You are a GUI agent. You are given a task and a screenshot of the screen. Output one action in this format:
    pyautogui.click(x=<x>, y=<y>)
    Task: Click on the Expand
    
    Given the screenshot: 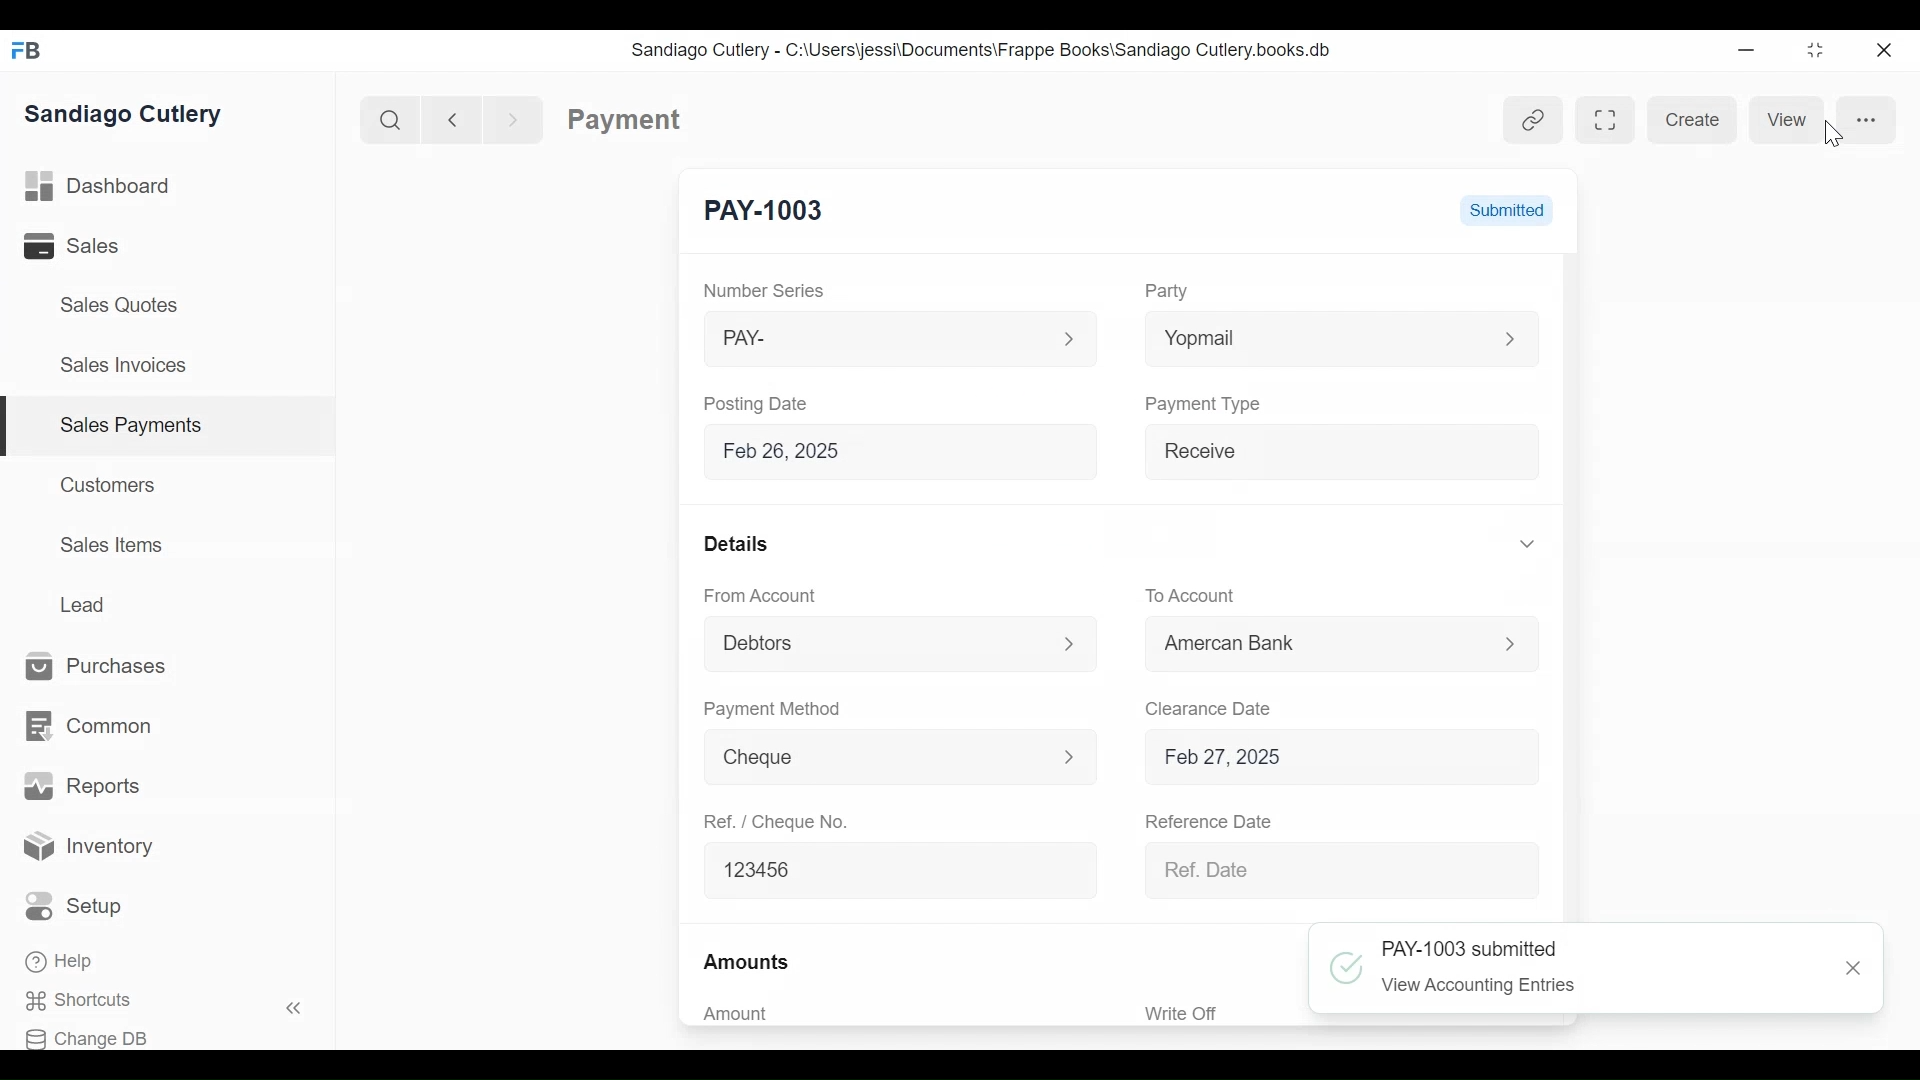 What is the action you would take?
    pyautogui.click(x=1071, y=340)
    